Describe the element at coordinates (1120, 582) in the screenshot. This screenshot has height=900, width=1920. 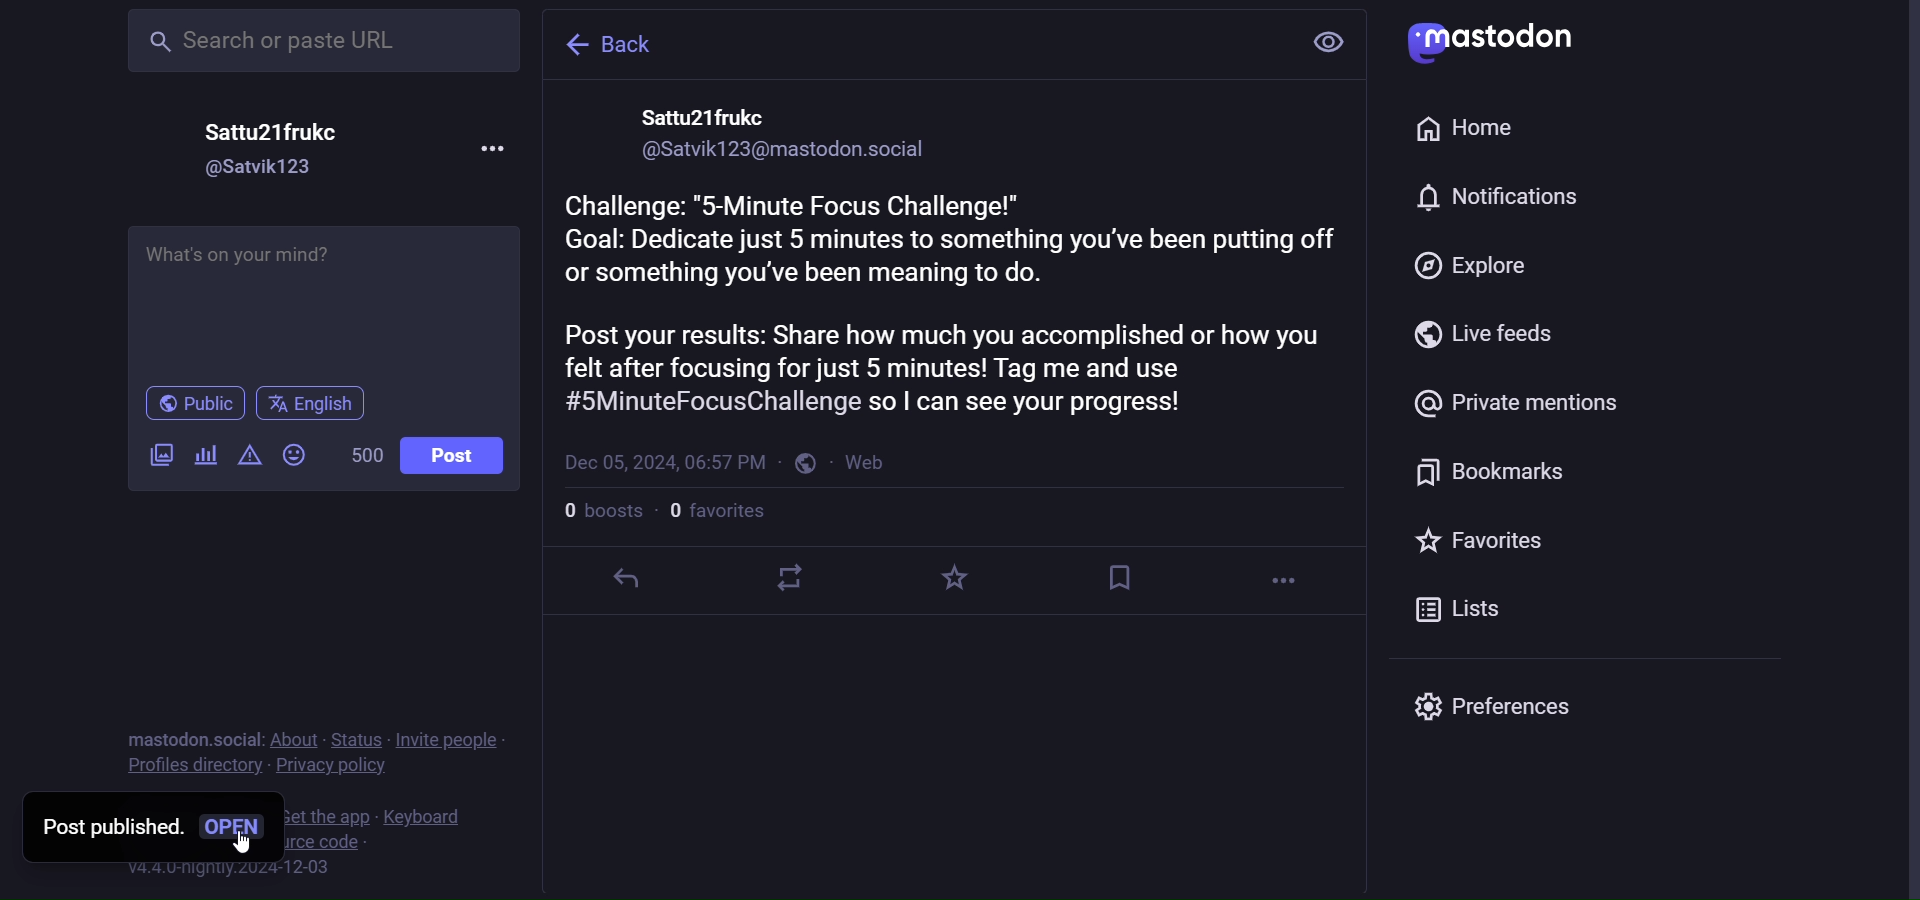
I see `bookmark` at that location.